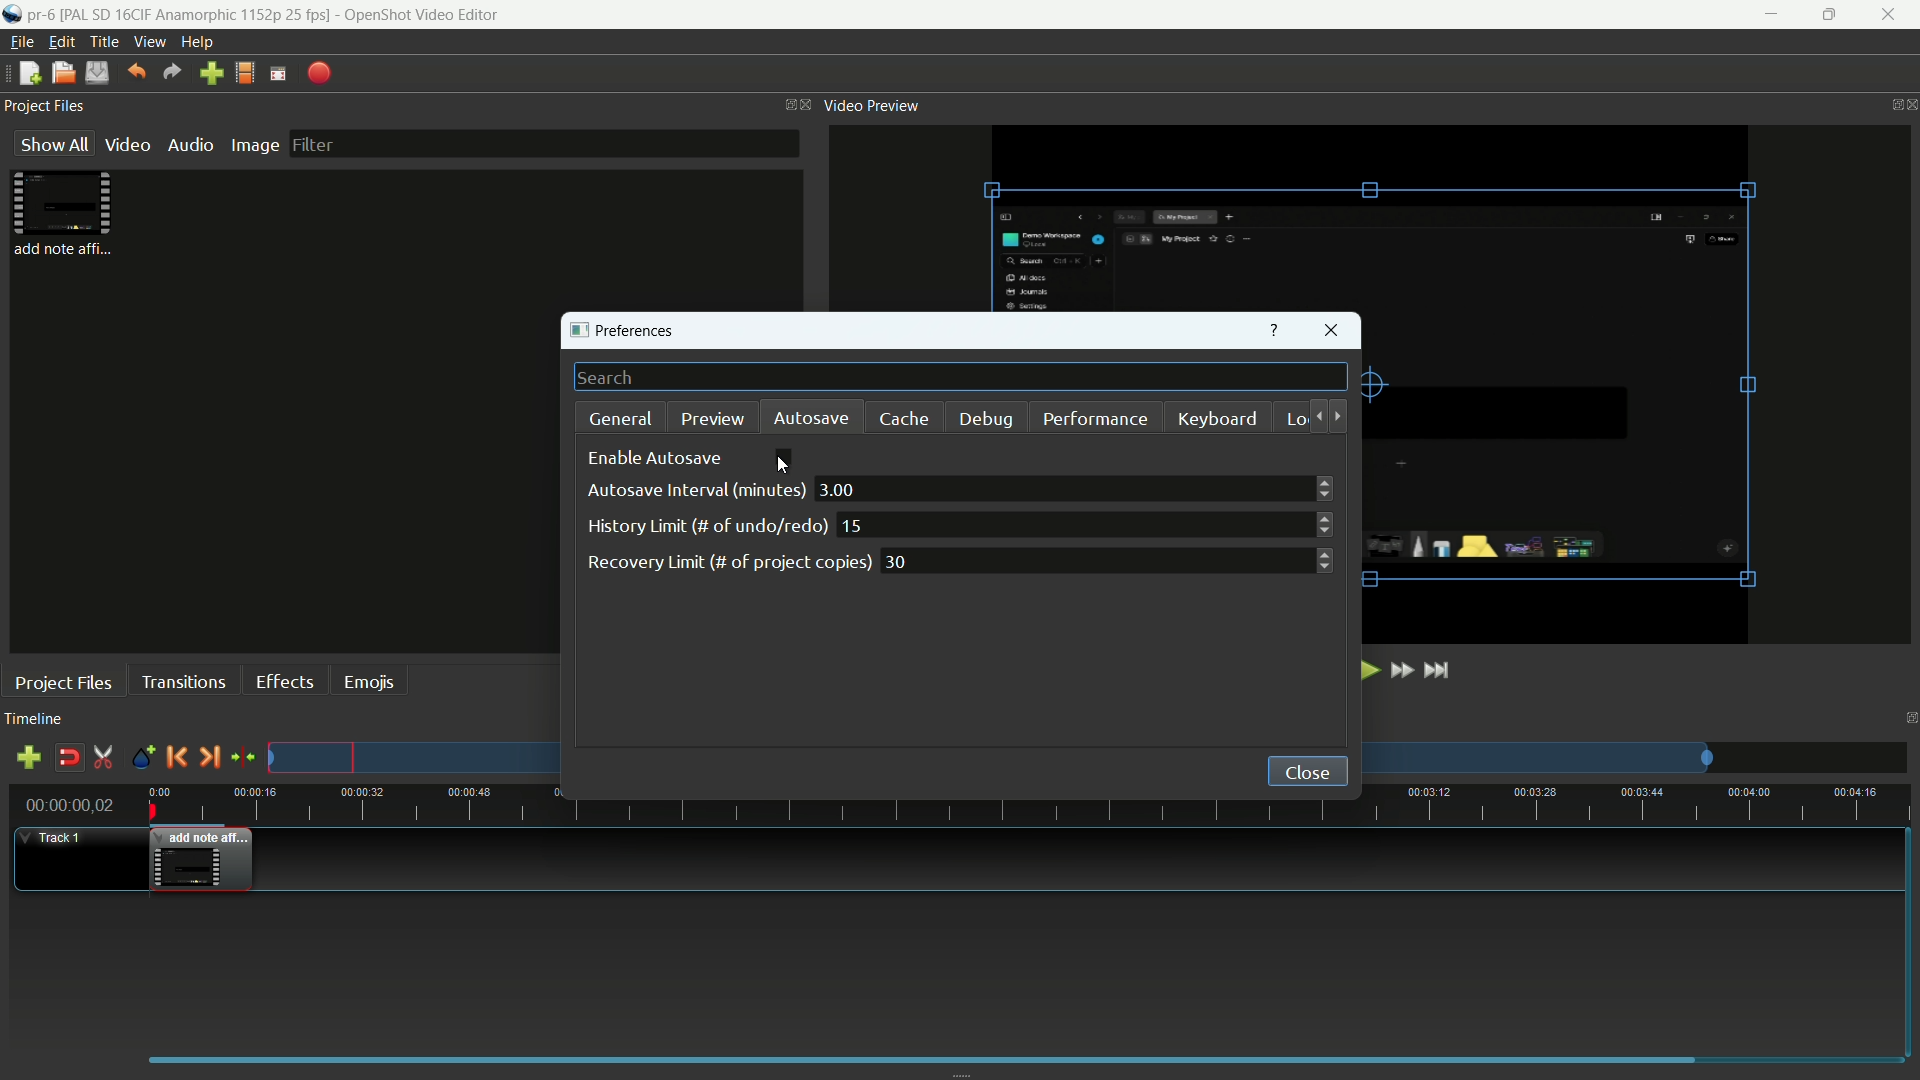  Describe the element at coordinates (201, 860) in the screenshot. I see `video in timeline` at that location.